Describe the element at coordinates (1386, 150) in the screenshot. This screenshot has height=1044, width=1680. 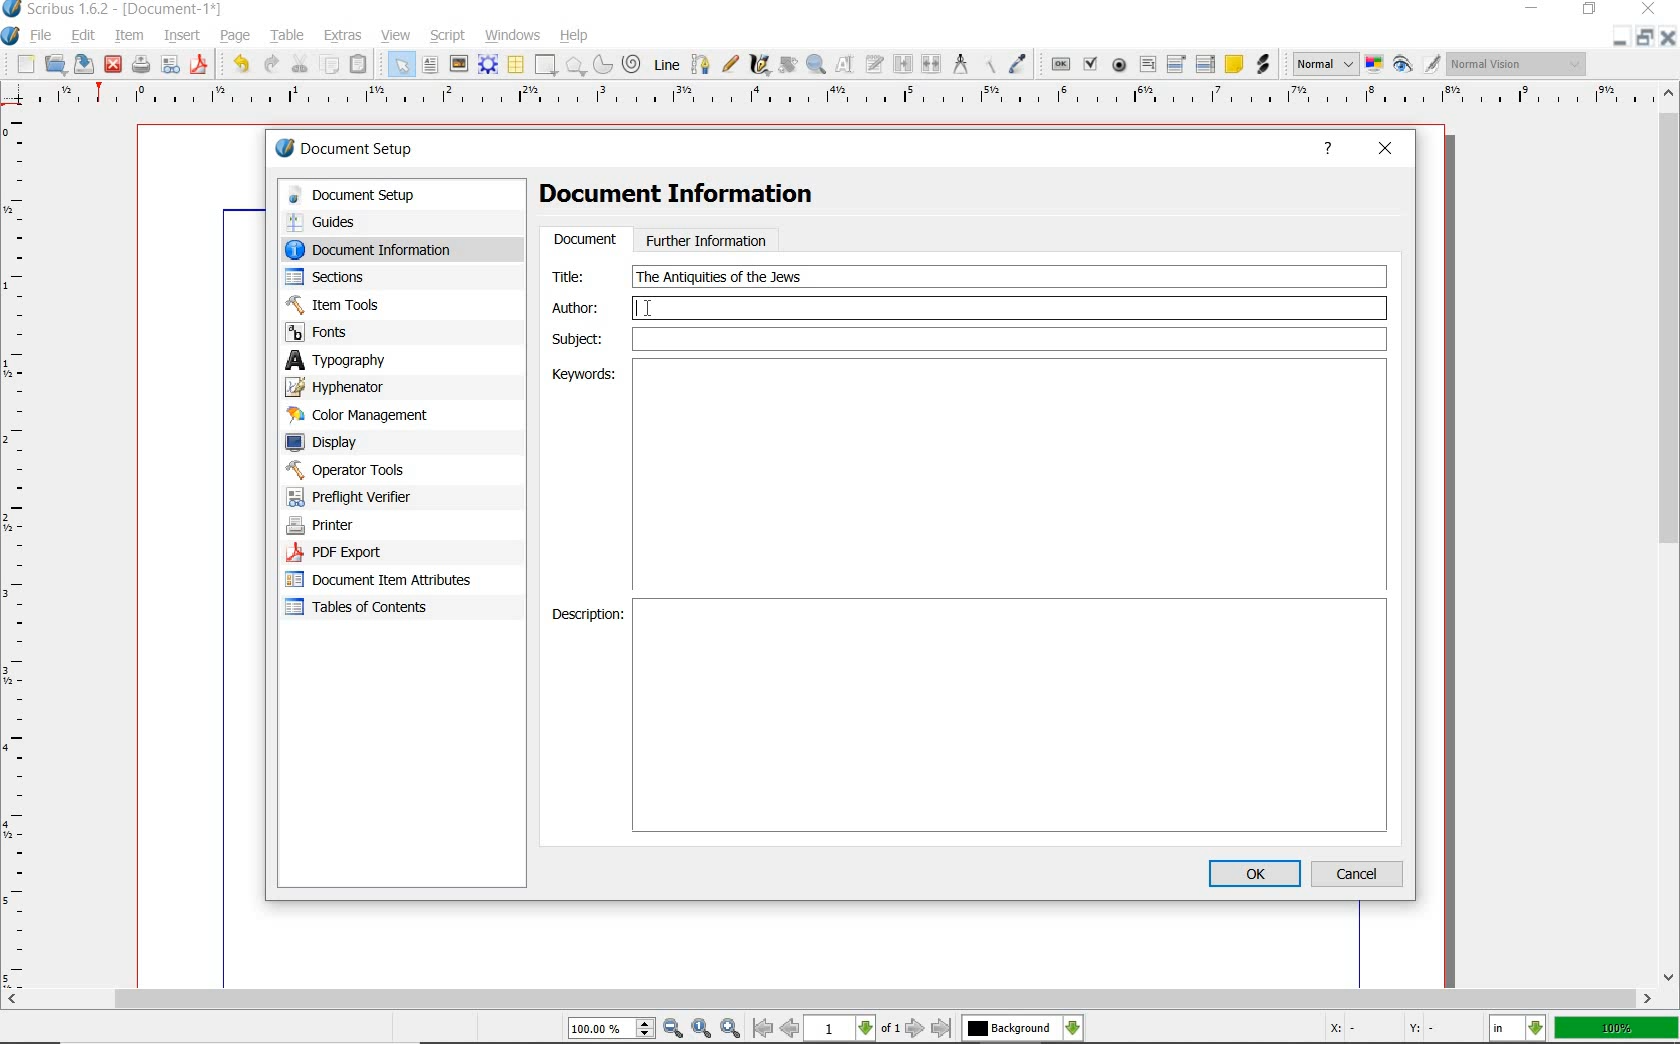
I see `close` at that location.